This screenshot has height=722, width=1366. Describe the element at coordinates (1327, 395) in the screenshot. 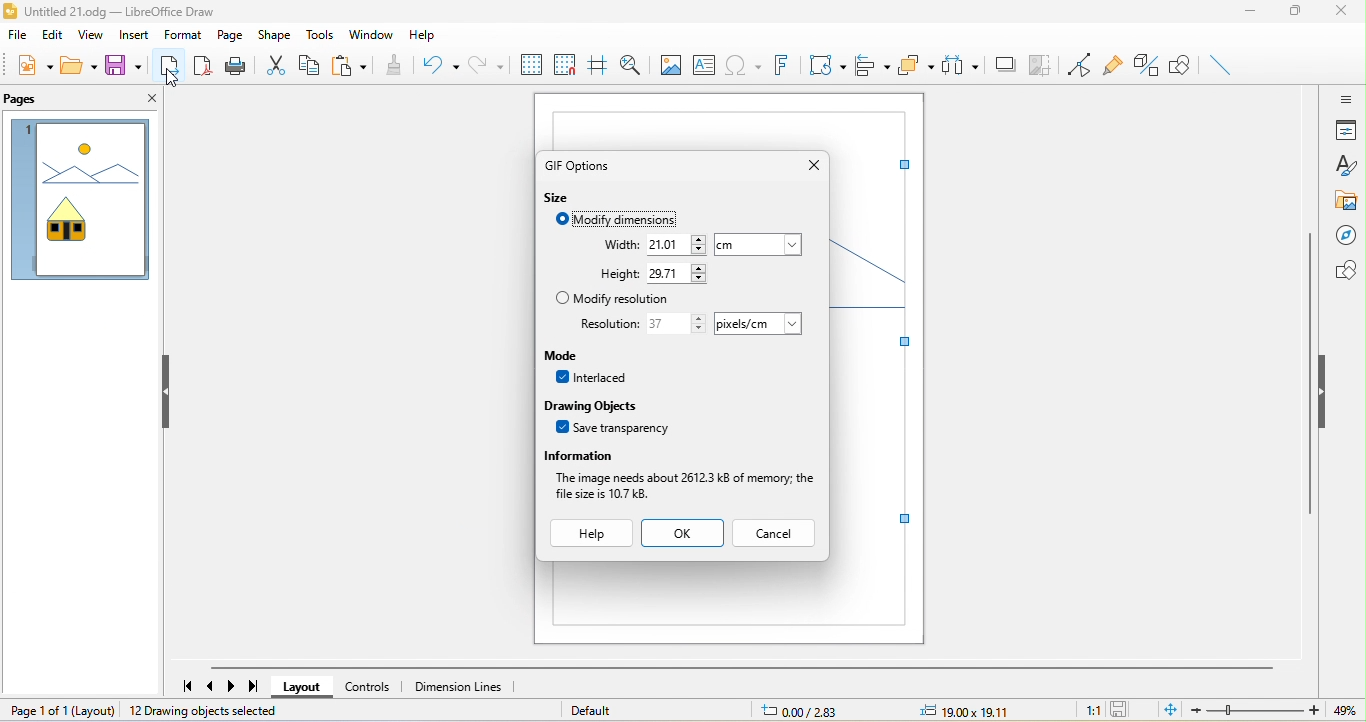

I see `hide` at that location.